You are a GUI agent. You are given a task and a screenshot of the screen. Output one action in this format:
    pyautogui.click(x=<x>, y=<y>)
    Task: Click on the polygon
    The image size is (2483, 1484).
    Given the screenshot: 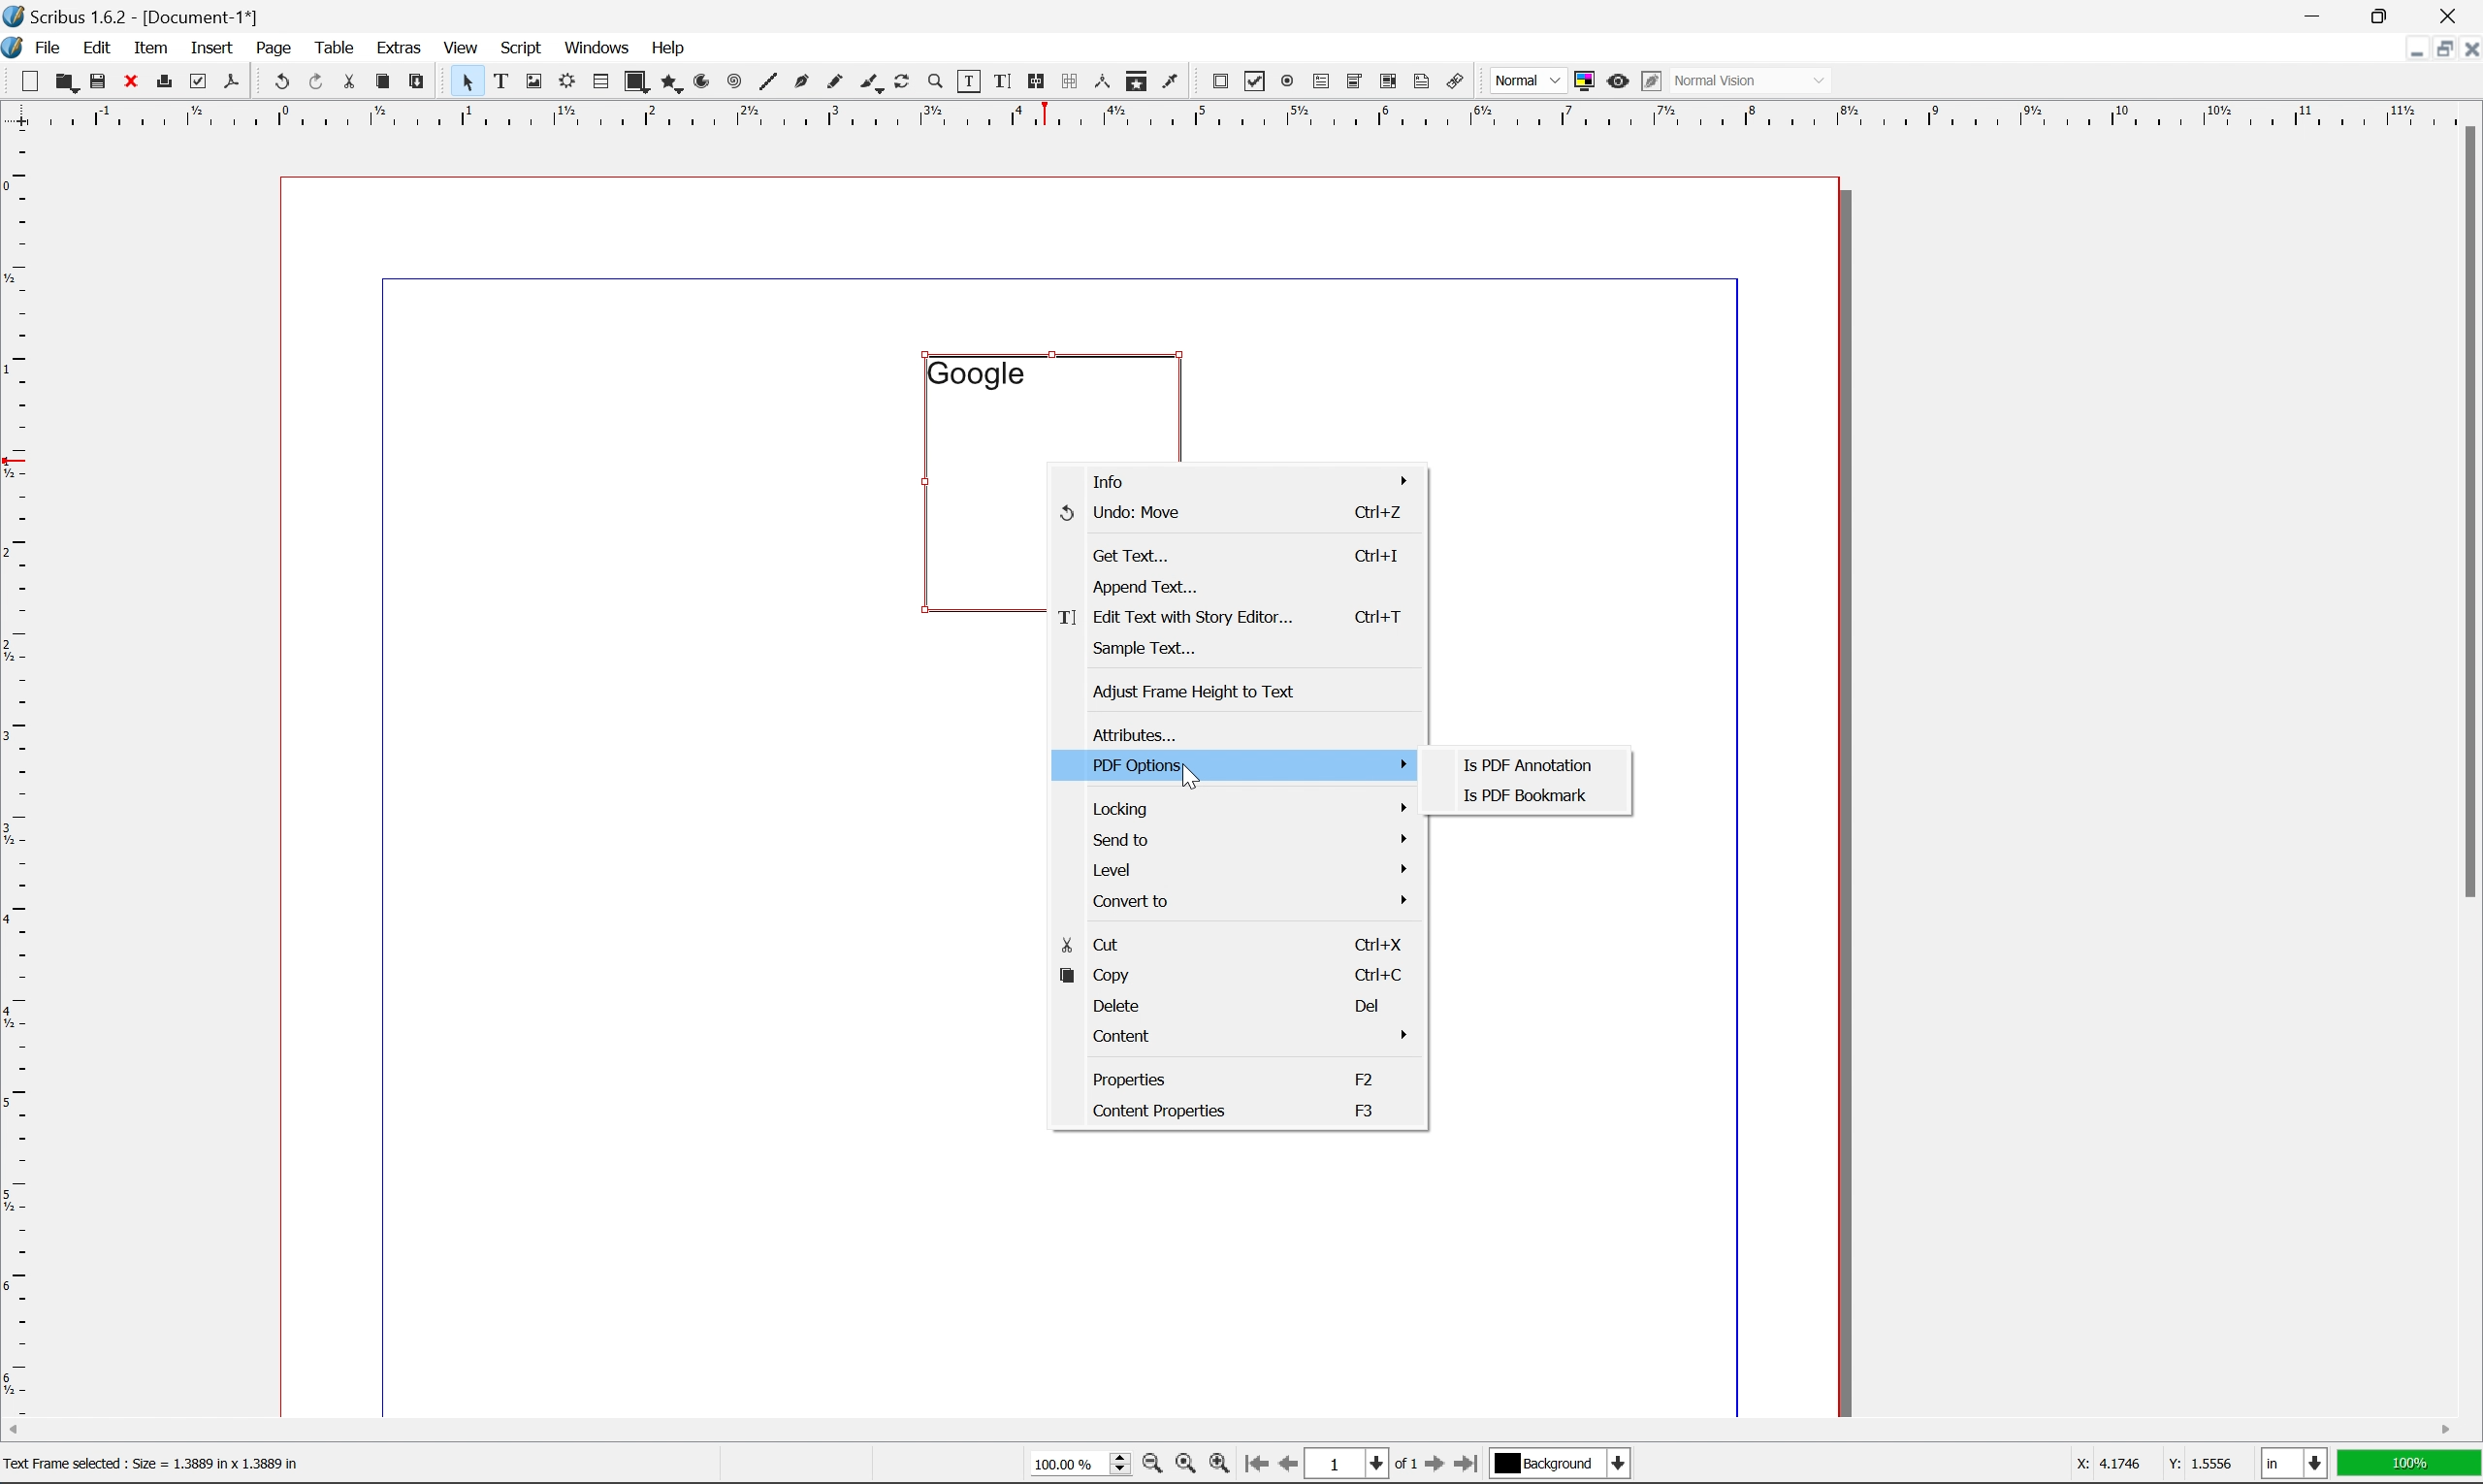 What is the action you would take?
    pyautogui.click(x=672, y=84)
    